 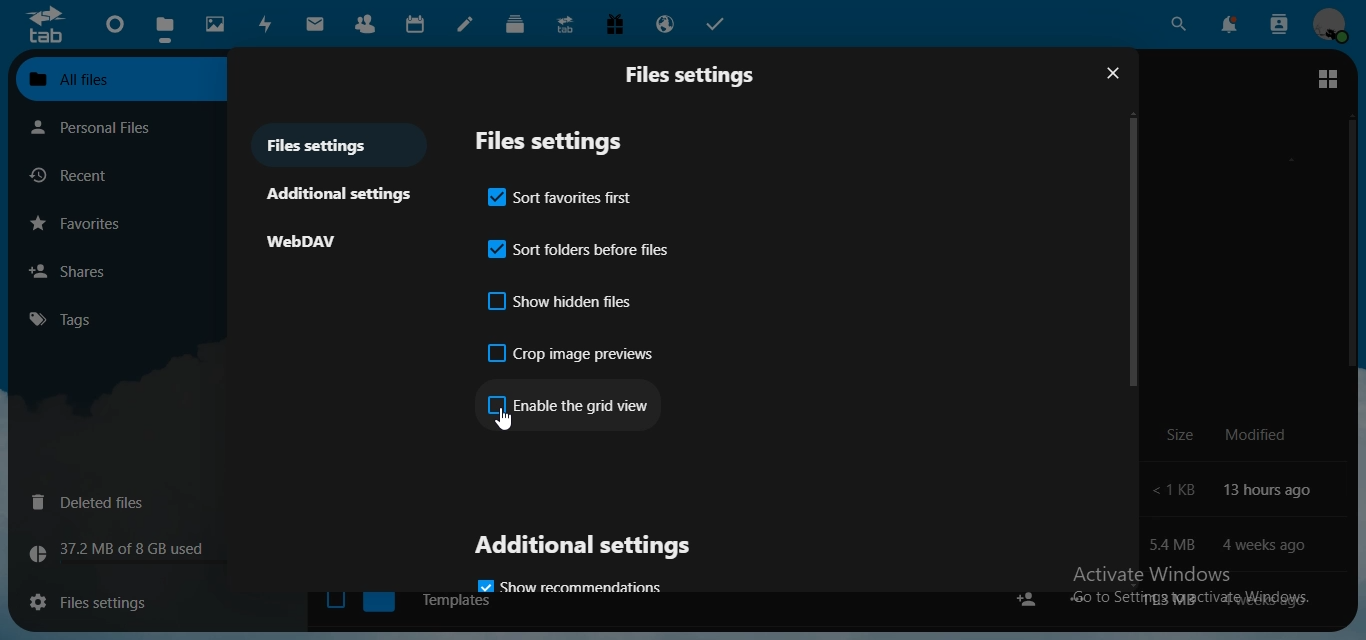 I want to click on notifications, so click(x=1228, y=23).